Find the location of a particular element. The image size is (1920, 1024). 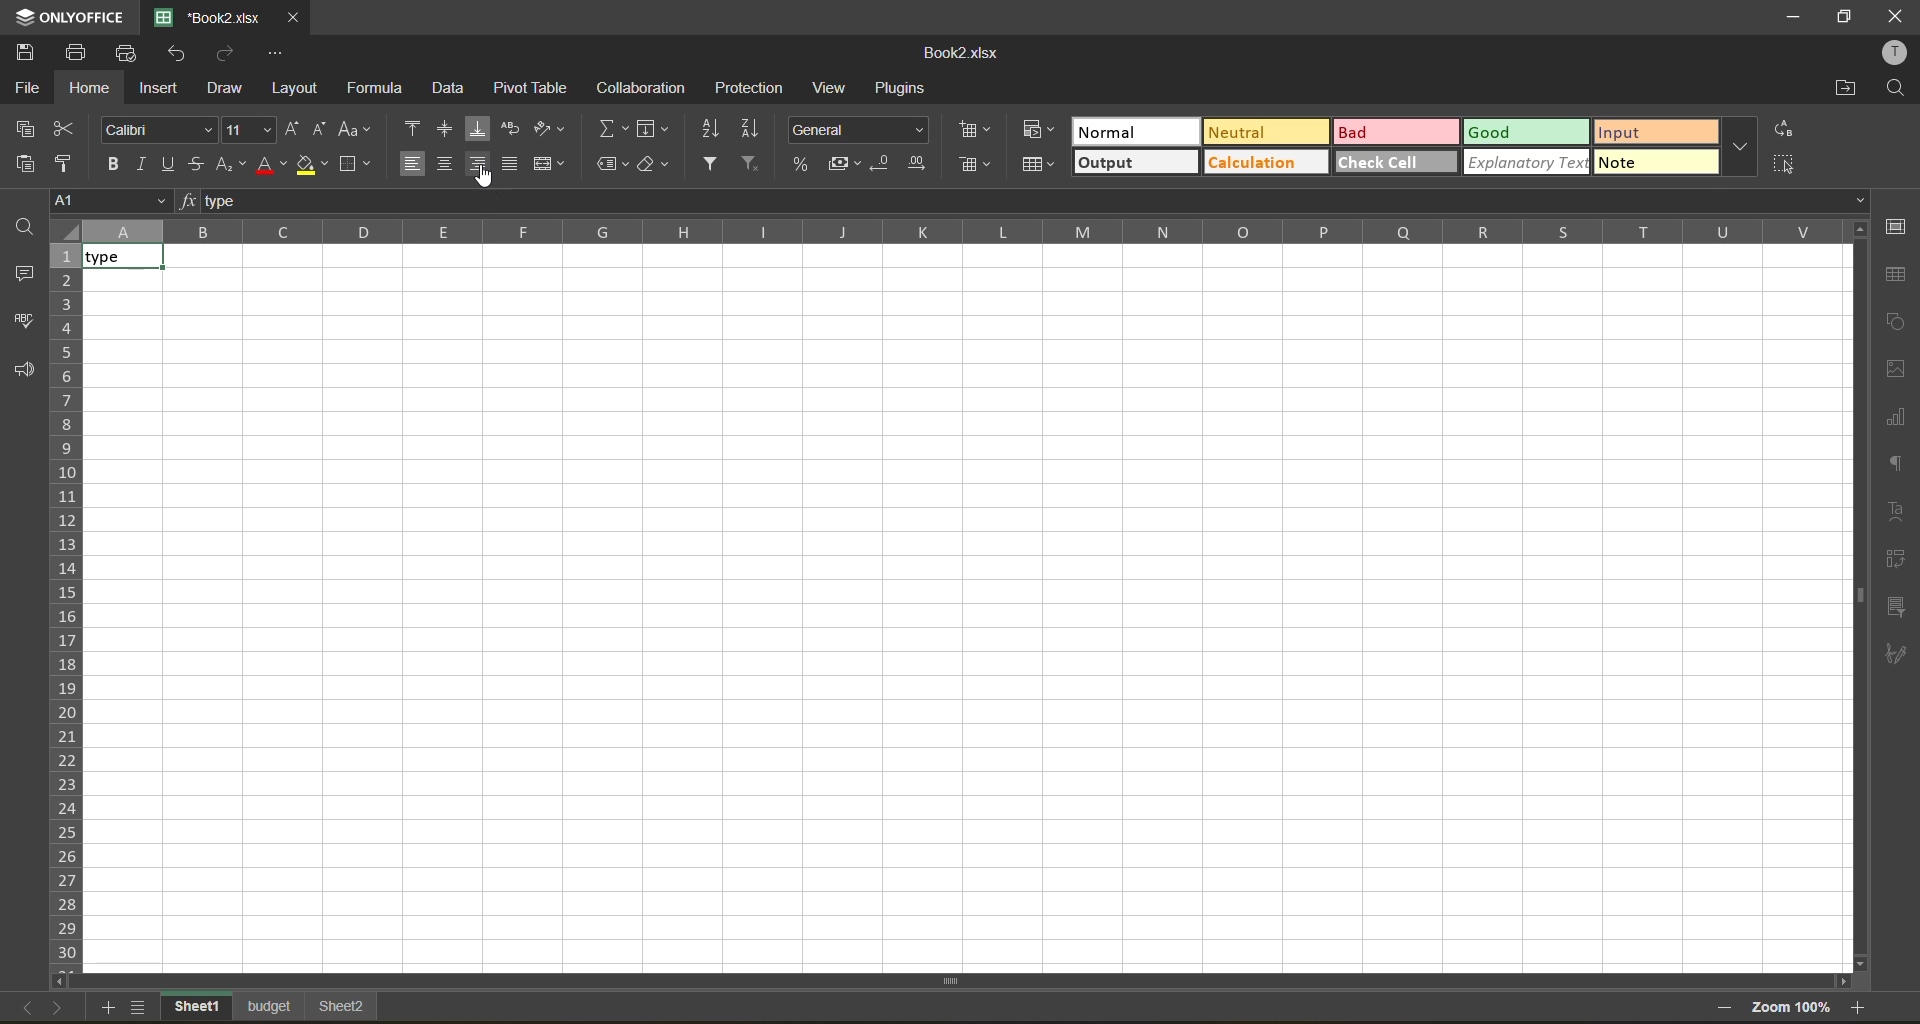

increase decimal is located at coordinates (918, 160).